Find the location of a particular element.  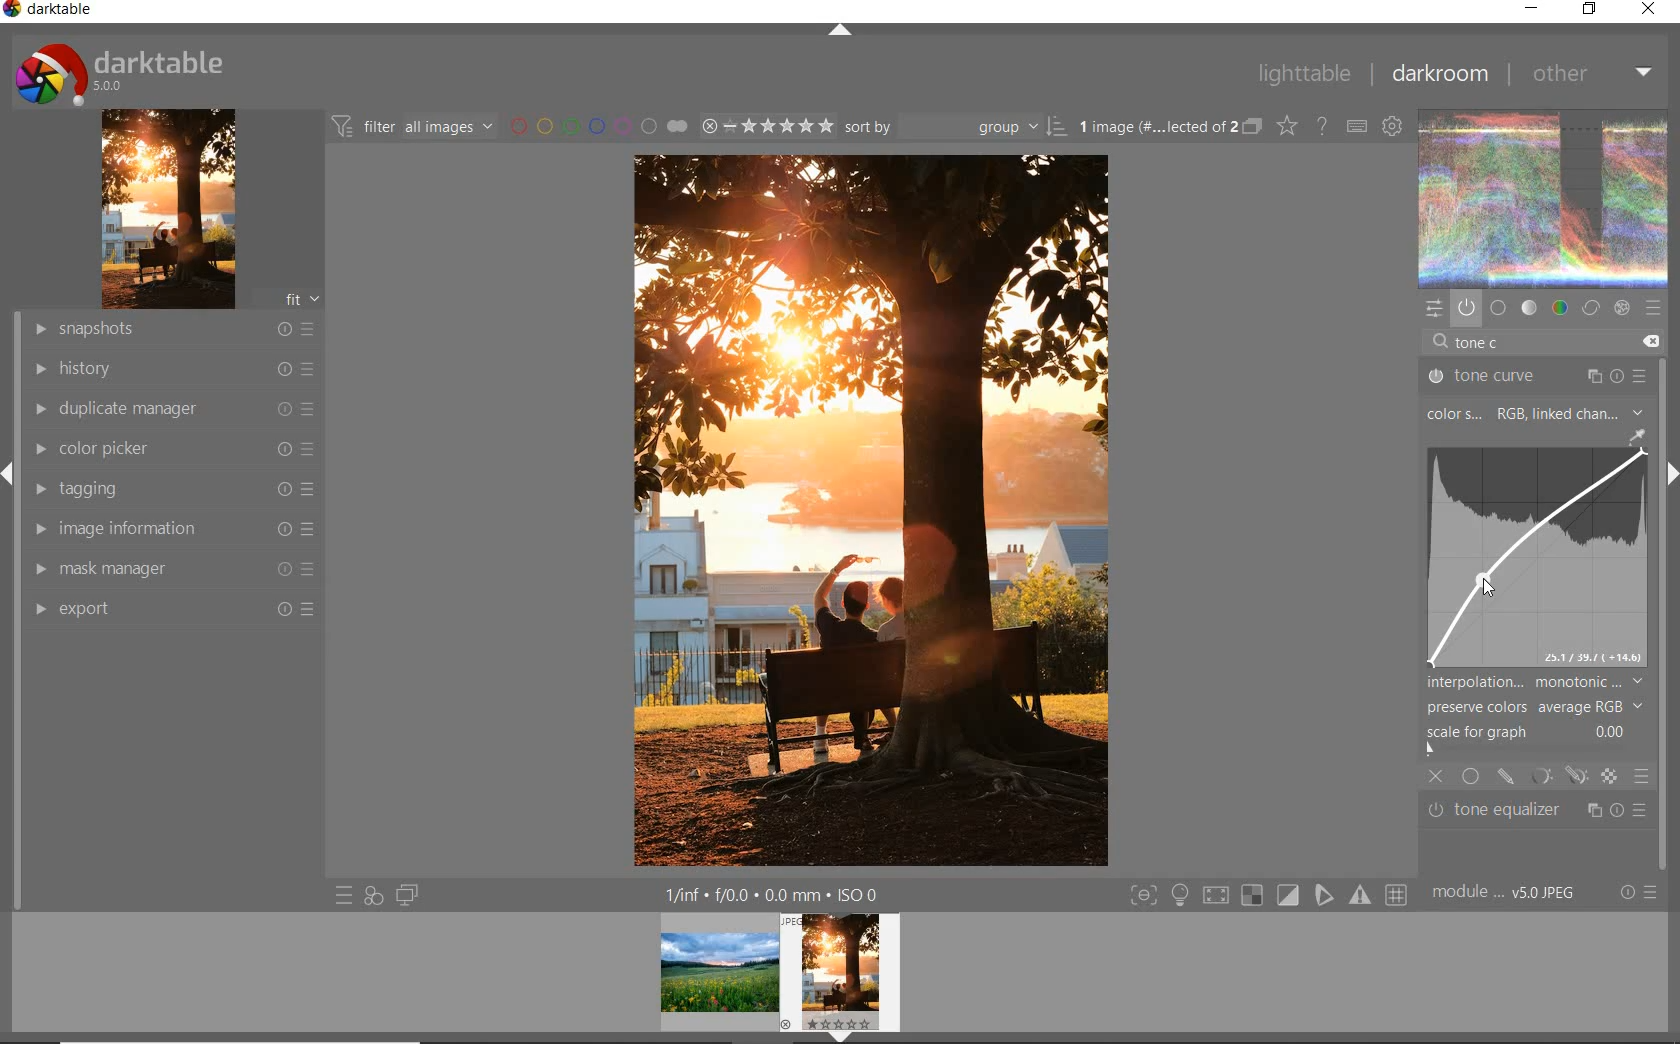

tone is located at coordinates (1530, 306).